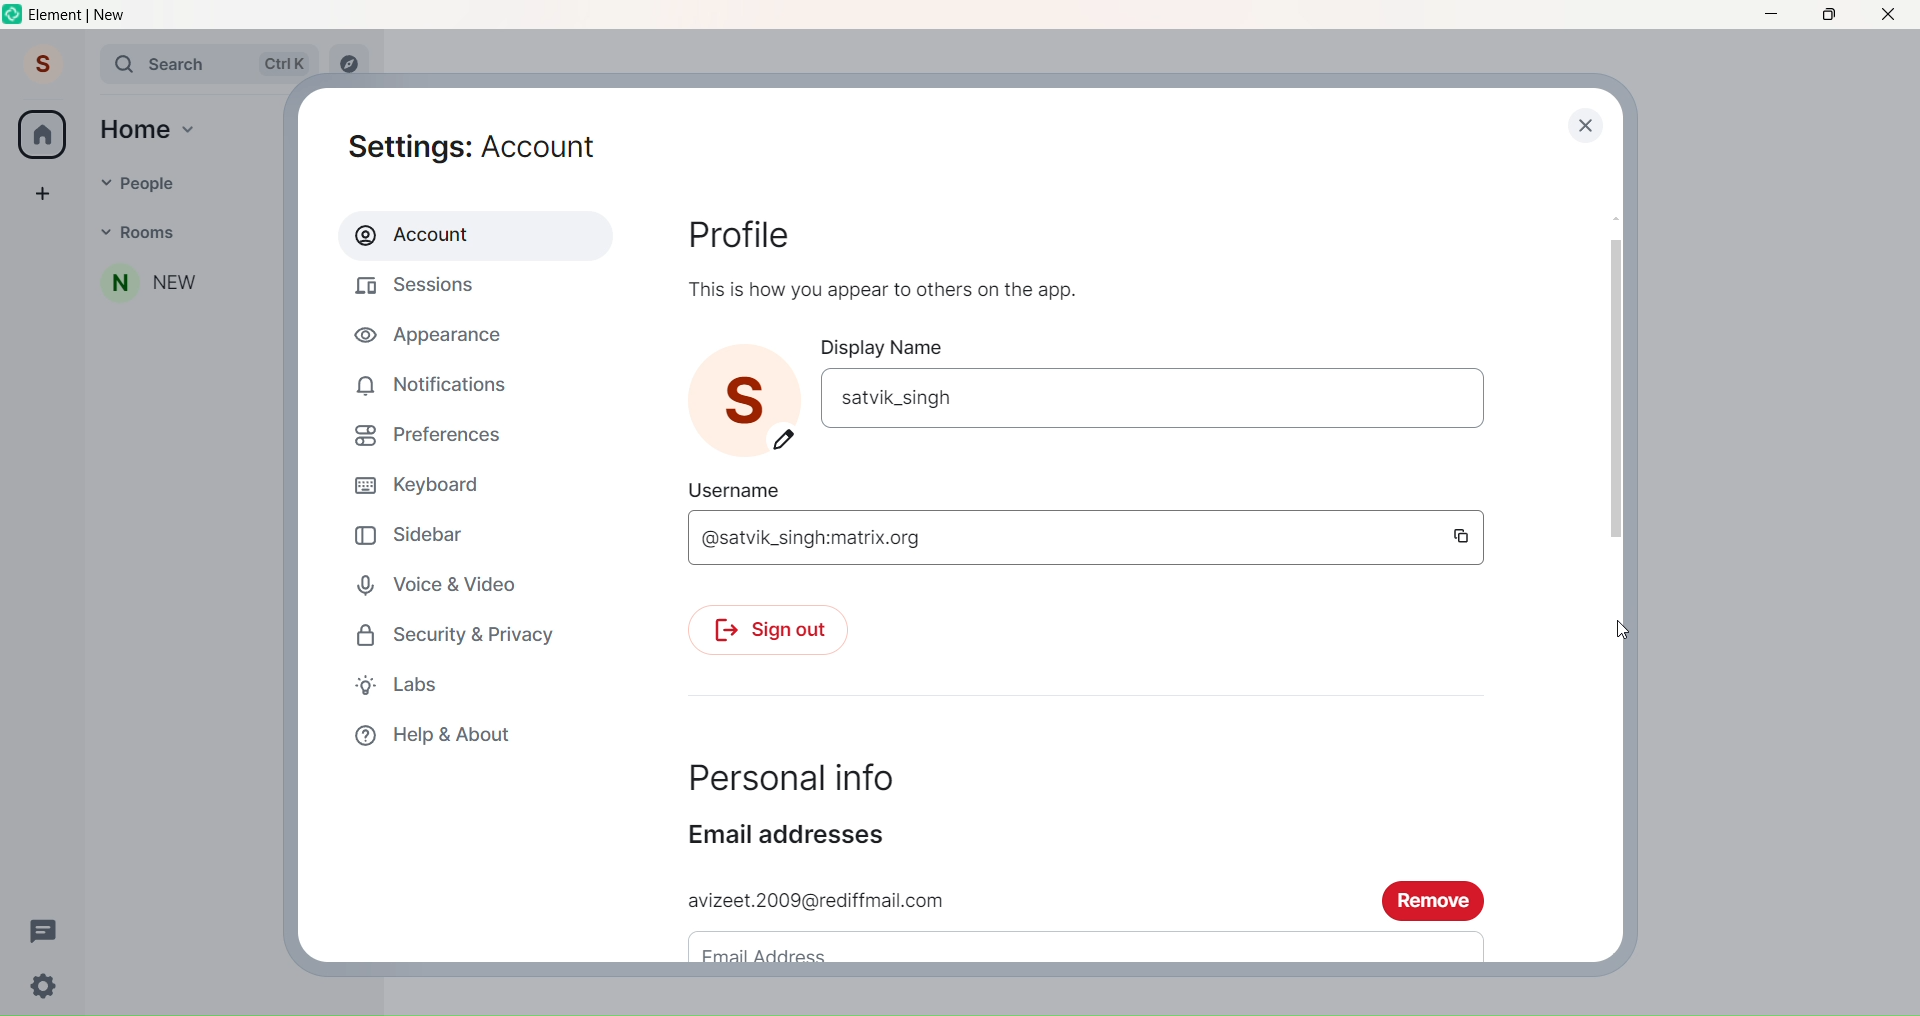 This screenshot has width=1920, height=1016. What do you see at coordinates (196, 180) in the screenshot?
I see `People` at bounding box center [196, 180].